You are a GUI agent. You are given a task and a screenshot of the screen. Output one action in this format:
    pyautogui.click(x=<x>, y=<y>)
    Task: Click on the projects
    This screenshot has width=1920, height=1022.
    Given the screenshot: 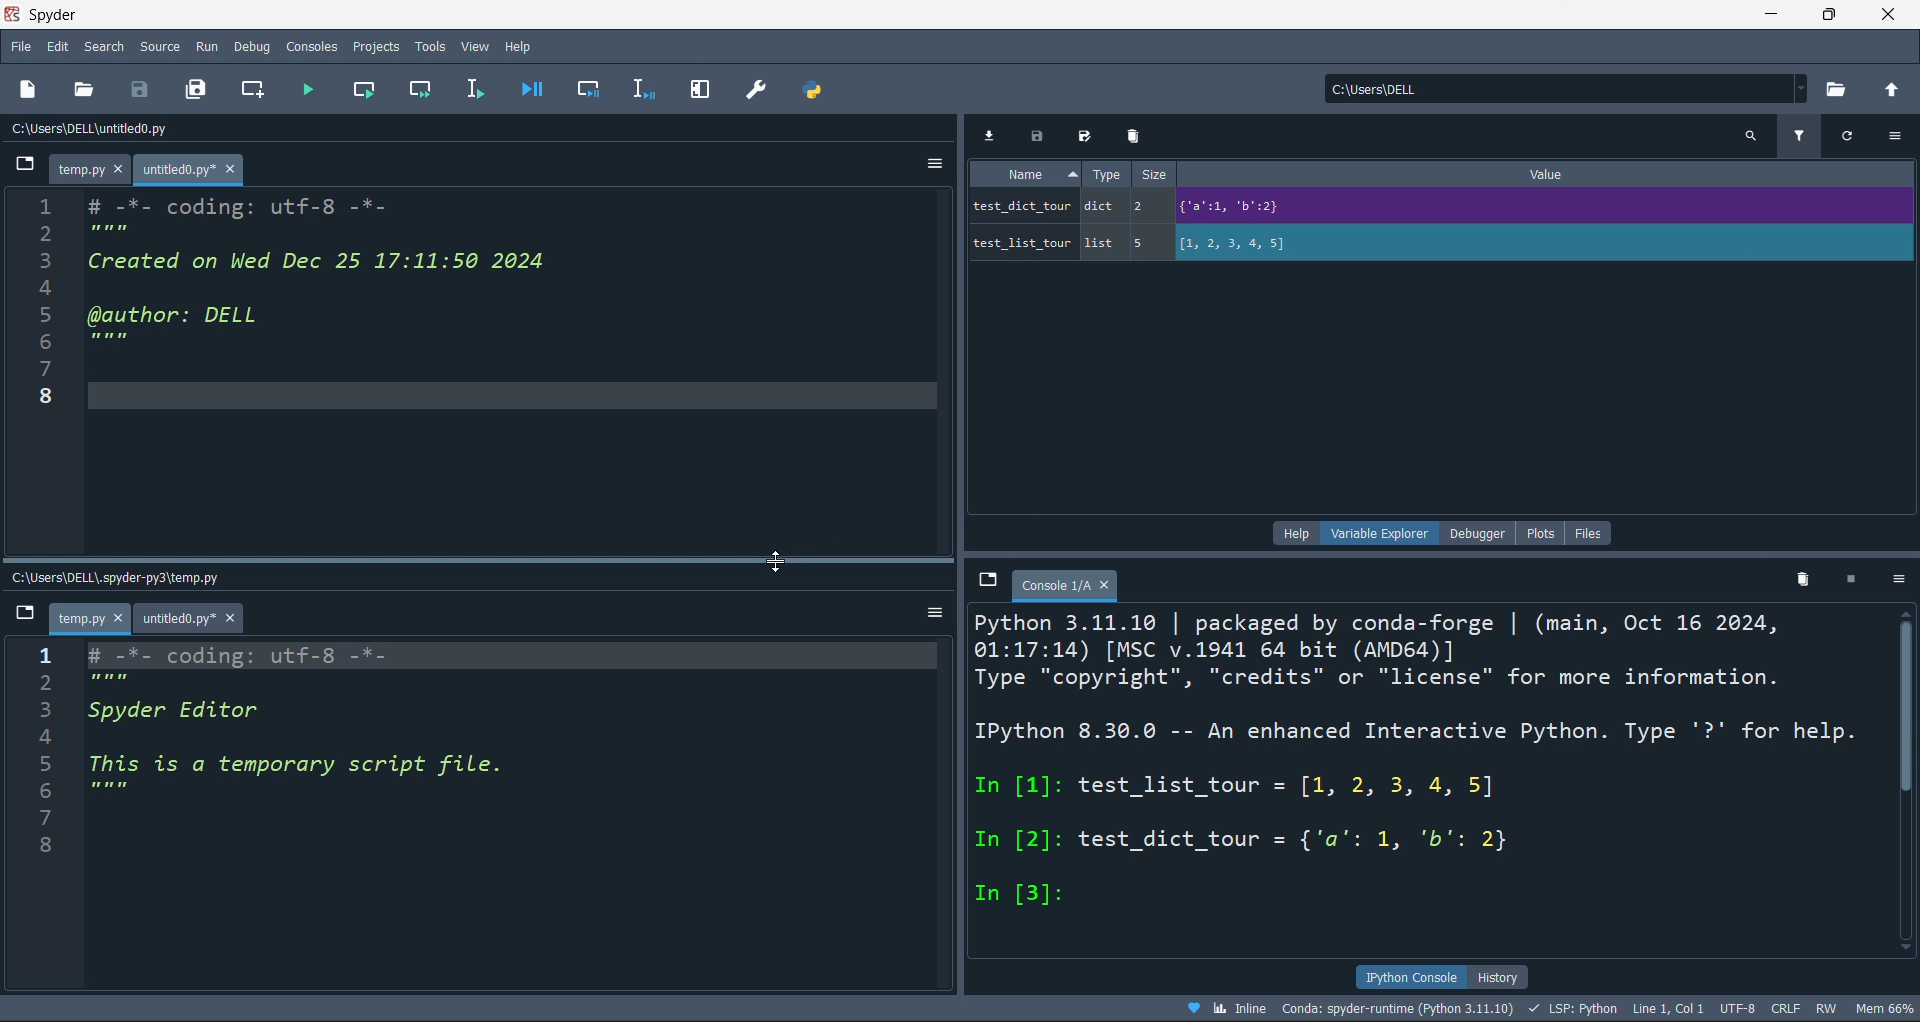 What is the action you would take?
    pyautogui.click(x=372, y=48)
    